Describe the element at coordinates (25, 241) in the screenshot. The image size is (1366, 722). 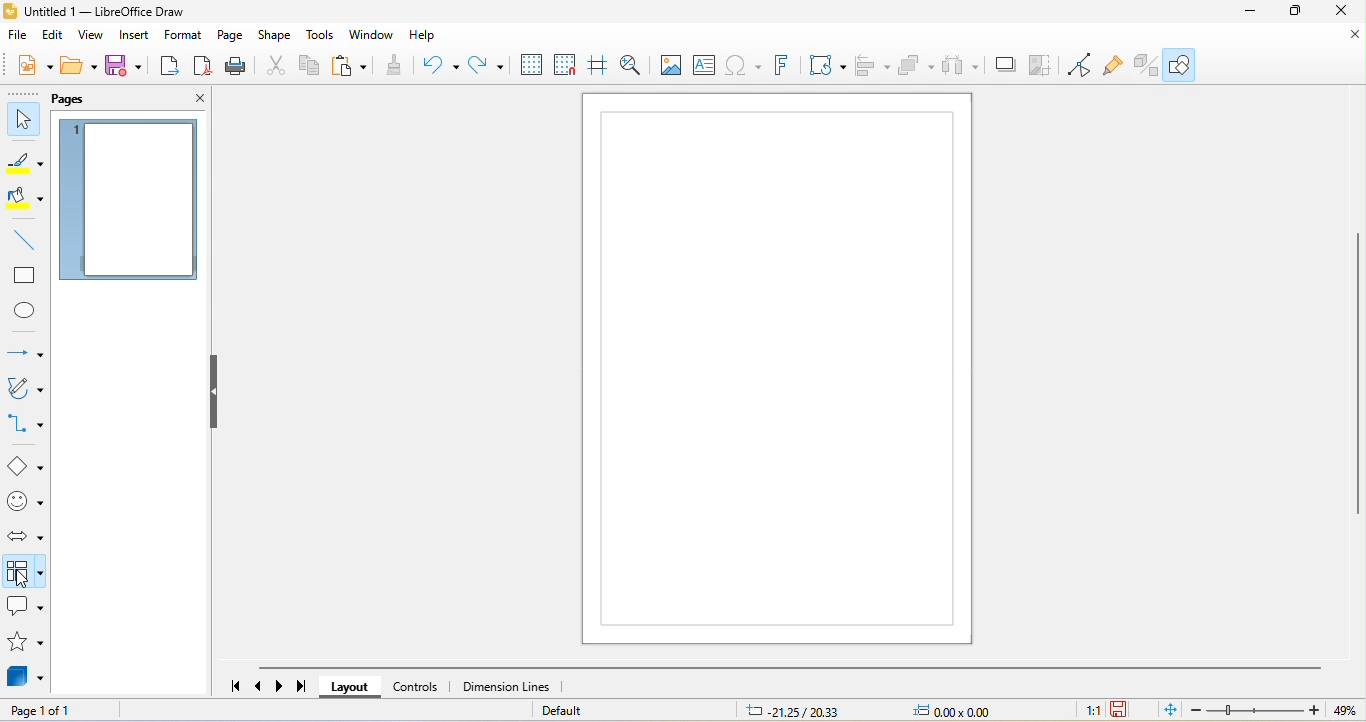
I see `line` at that location.